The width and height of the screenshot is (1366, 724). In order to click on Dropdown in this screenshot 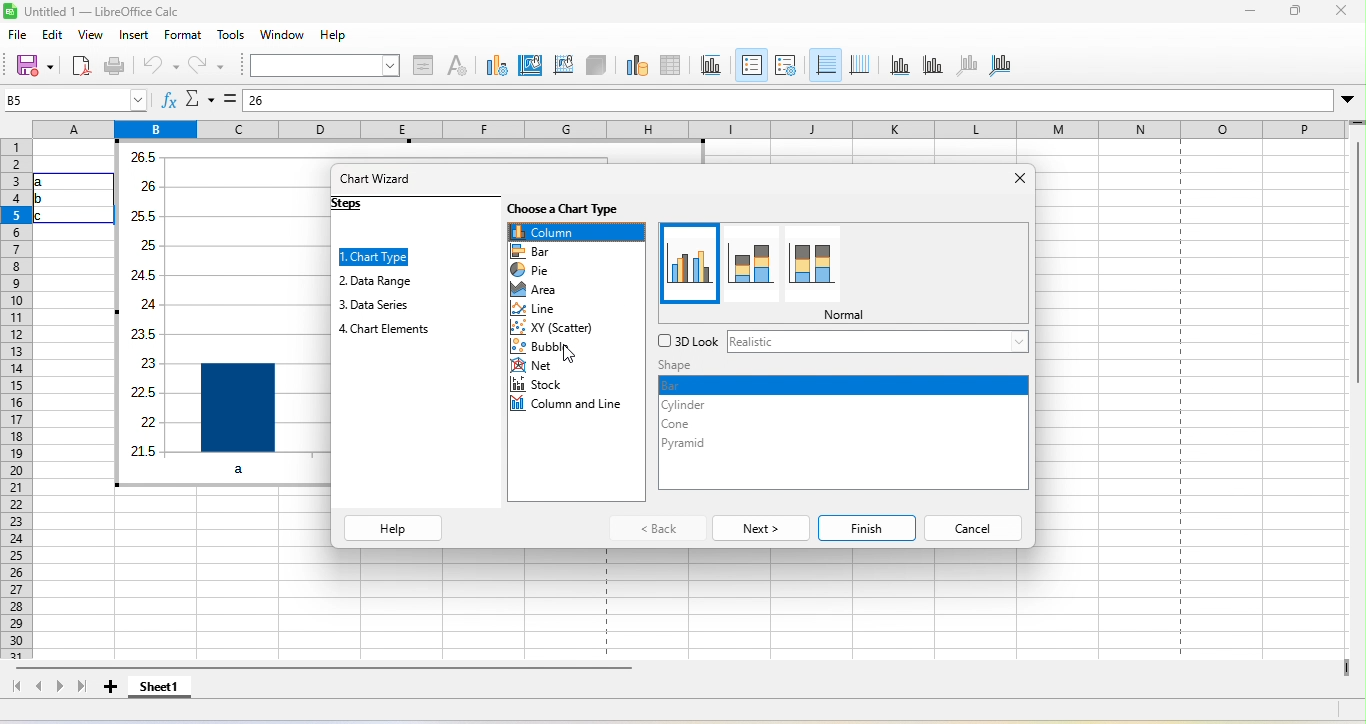, I will do `click(1349, 100)`.